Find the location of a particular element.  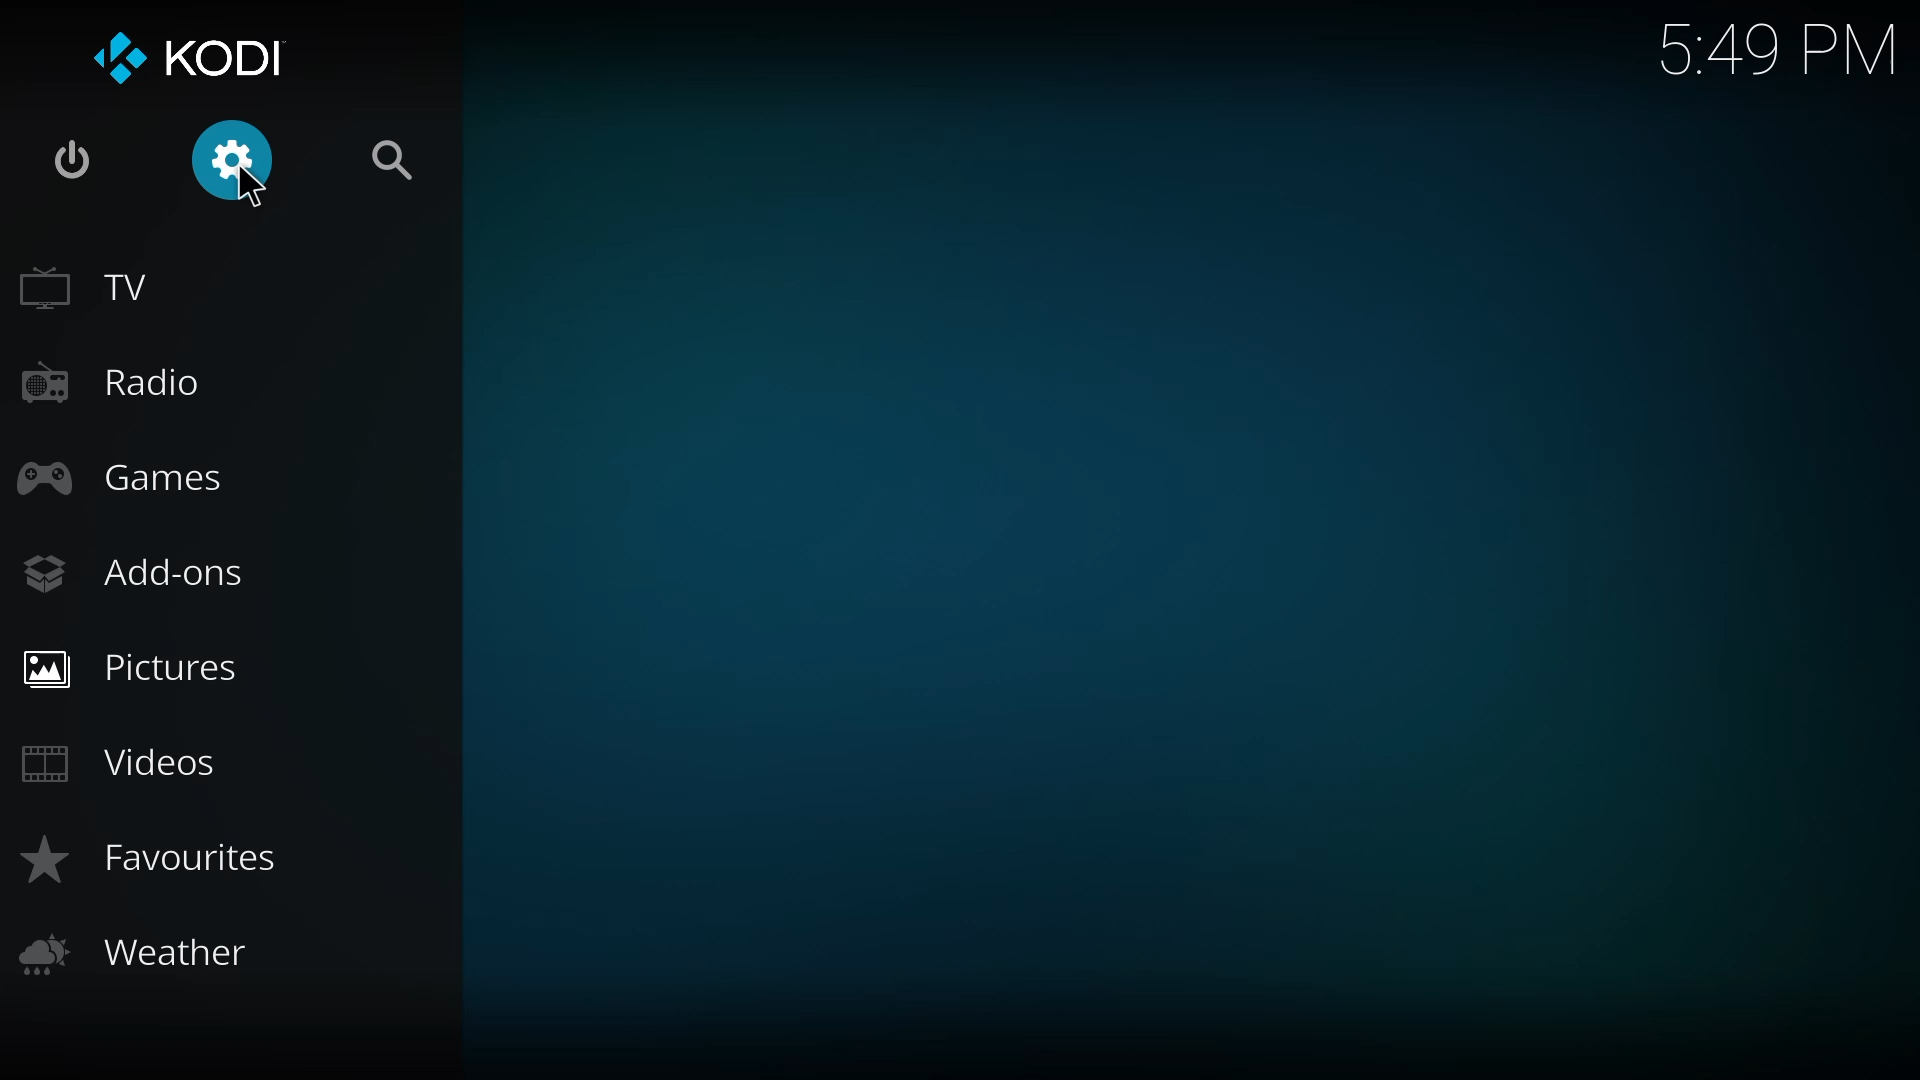

games is located at coordinates (129, 476).